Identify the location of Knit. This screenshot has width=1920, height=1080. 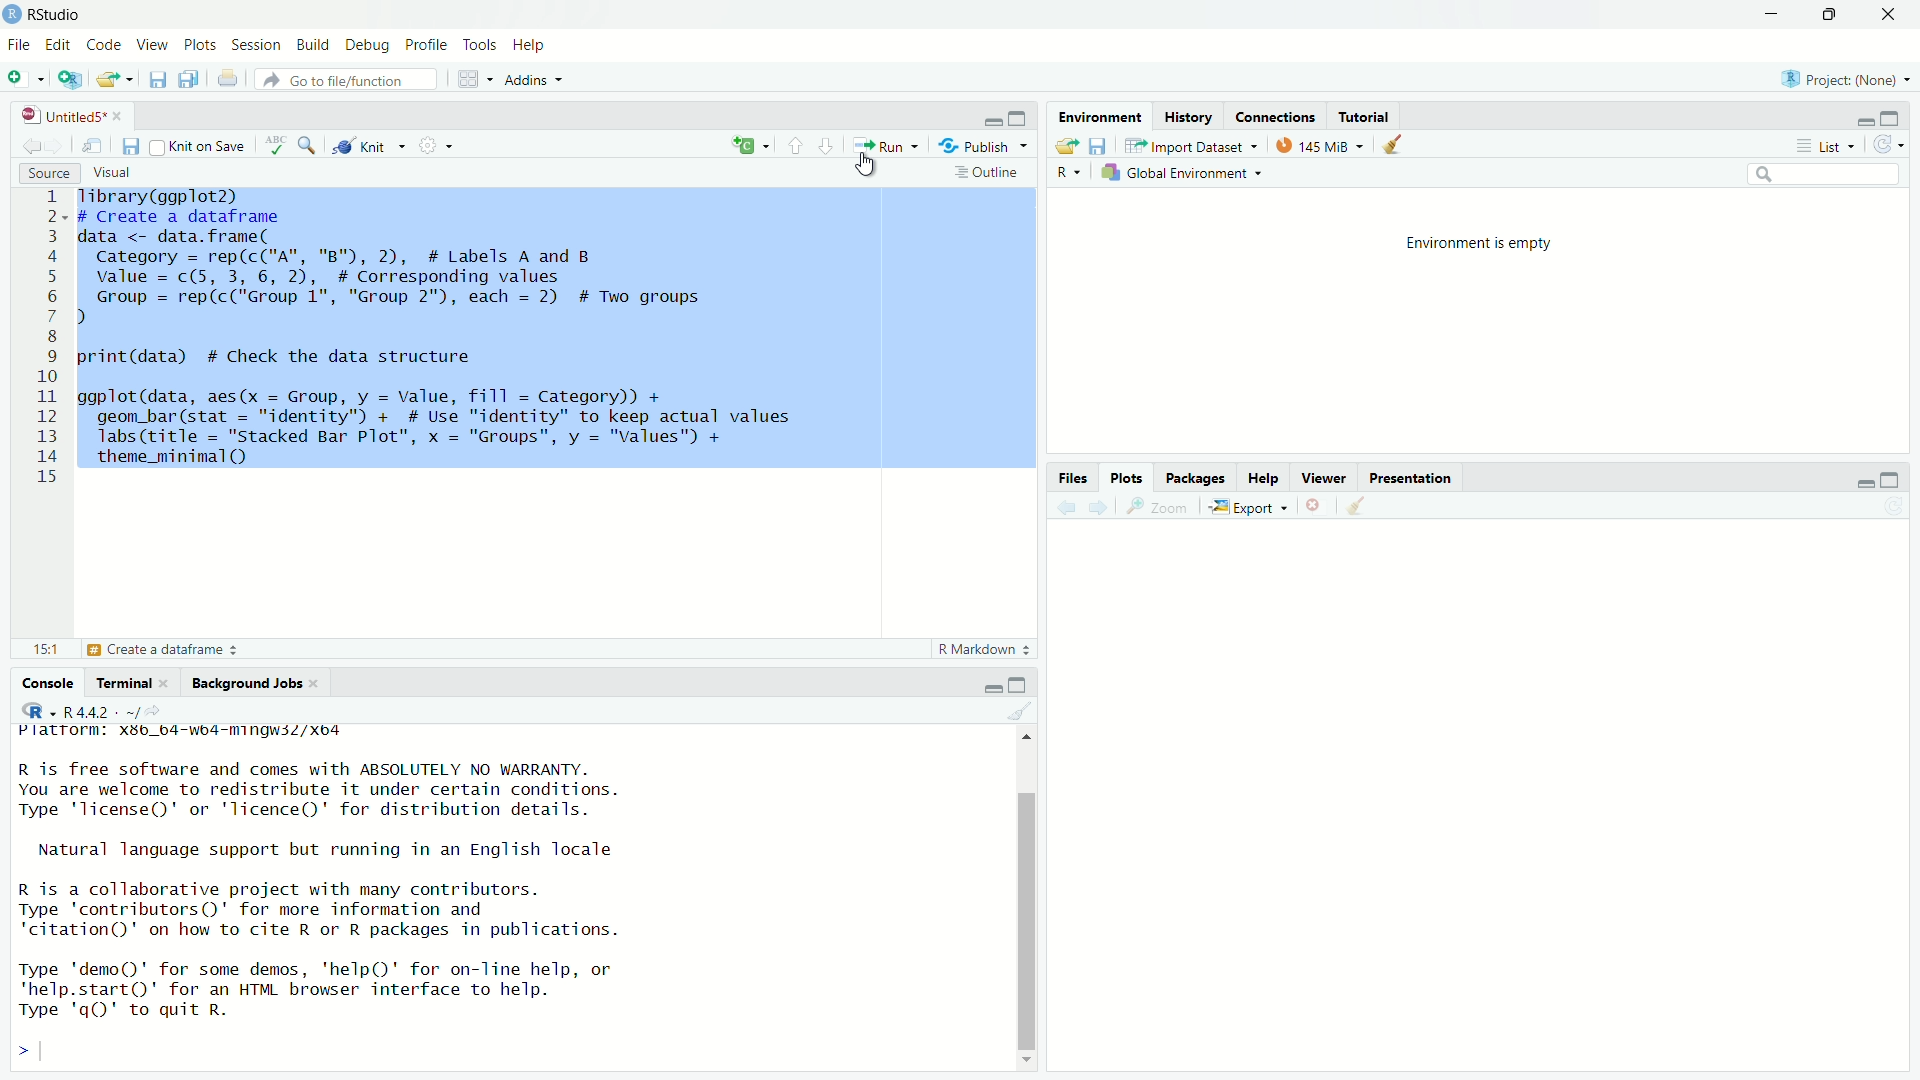
(367, 143).